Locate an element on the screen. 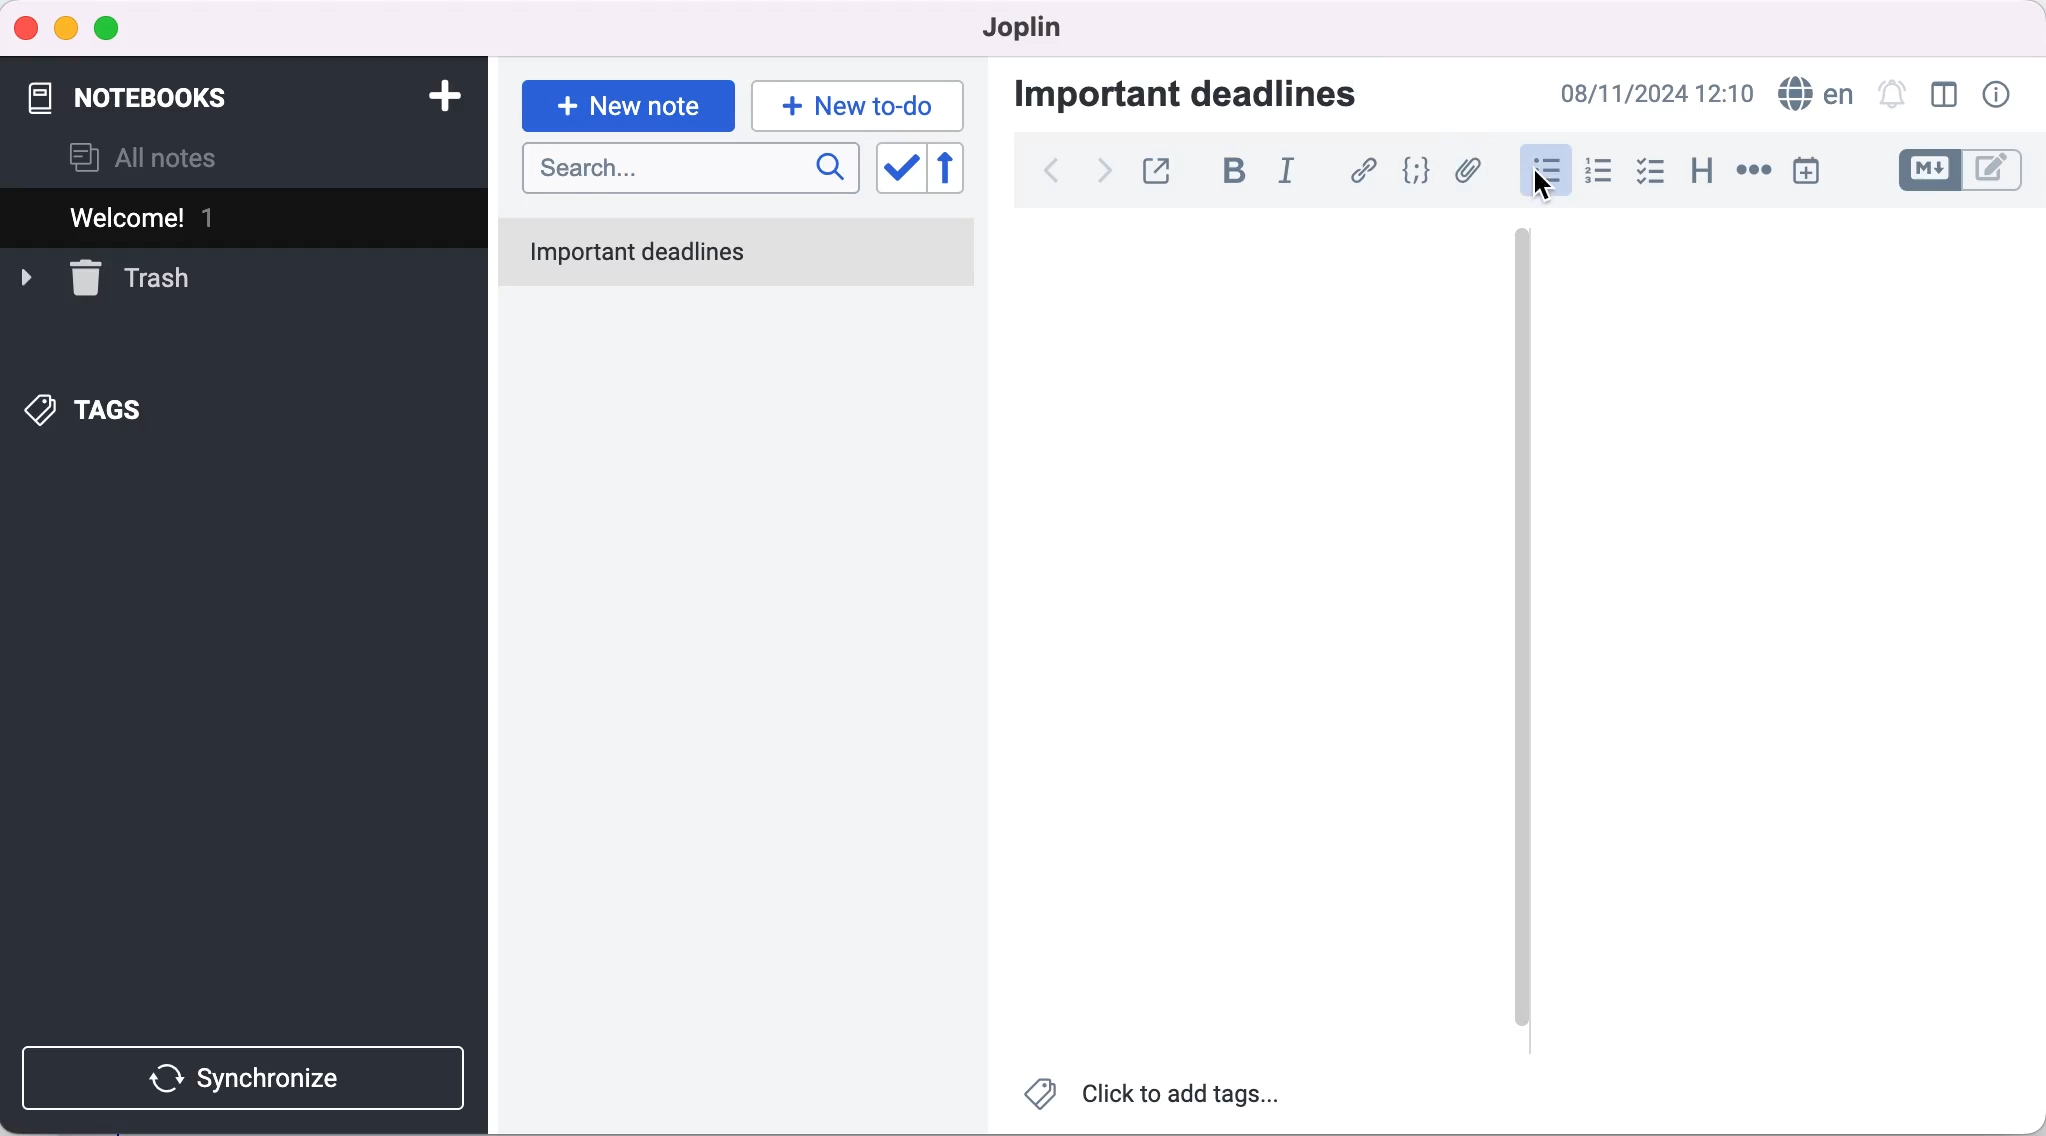 The height and width of the screenshot is (1136, 2046). checkbox is located at coordinates (1651, 174).